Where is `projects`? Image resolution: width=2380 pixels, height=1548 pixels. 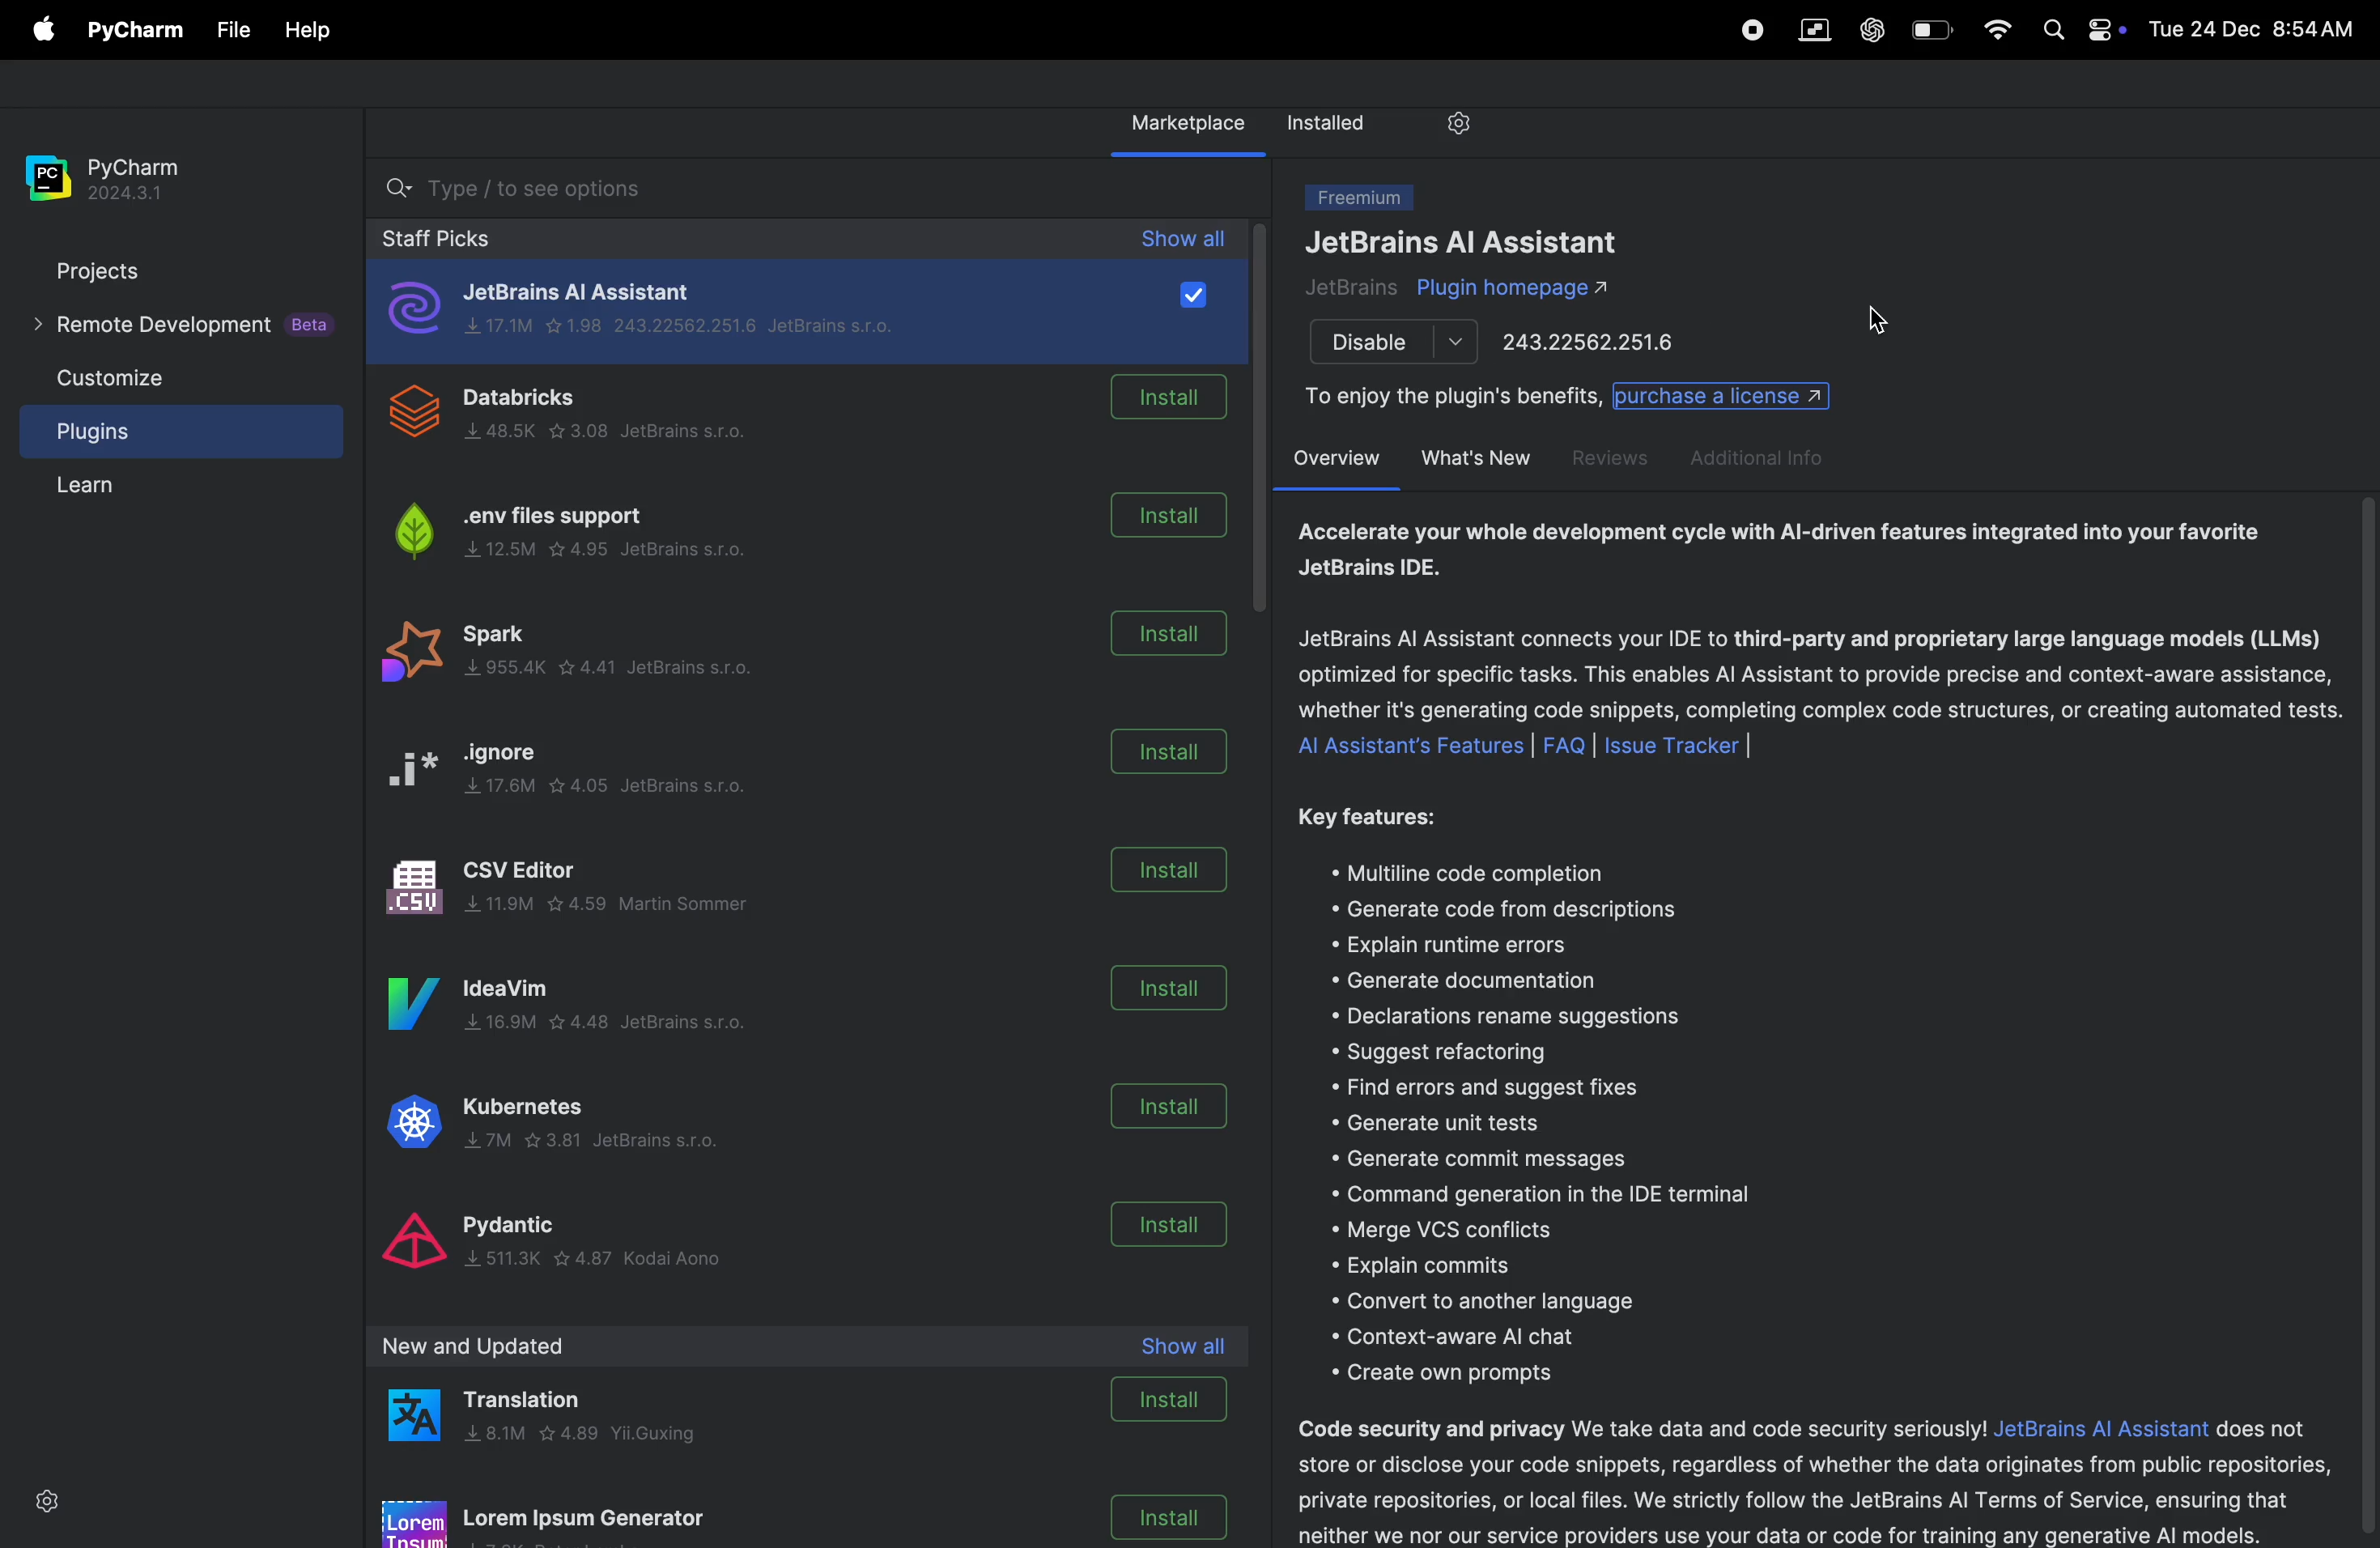
projects is located at coordinates (148, 272).